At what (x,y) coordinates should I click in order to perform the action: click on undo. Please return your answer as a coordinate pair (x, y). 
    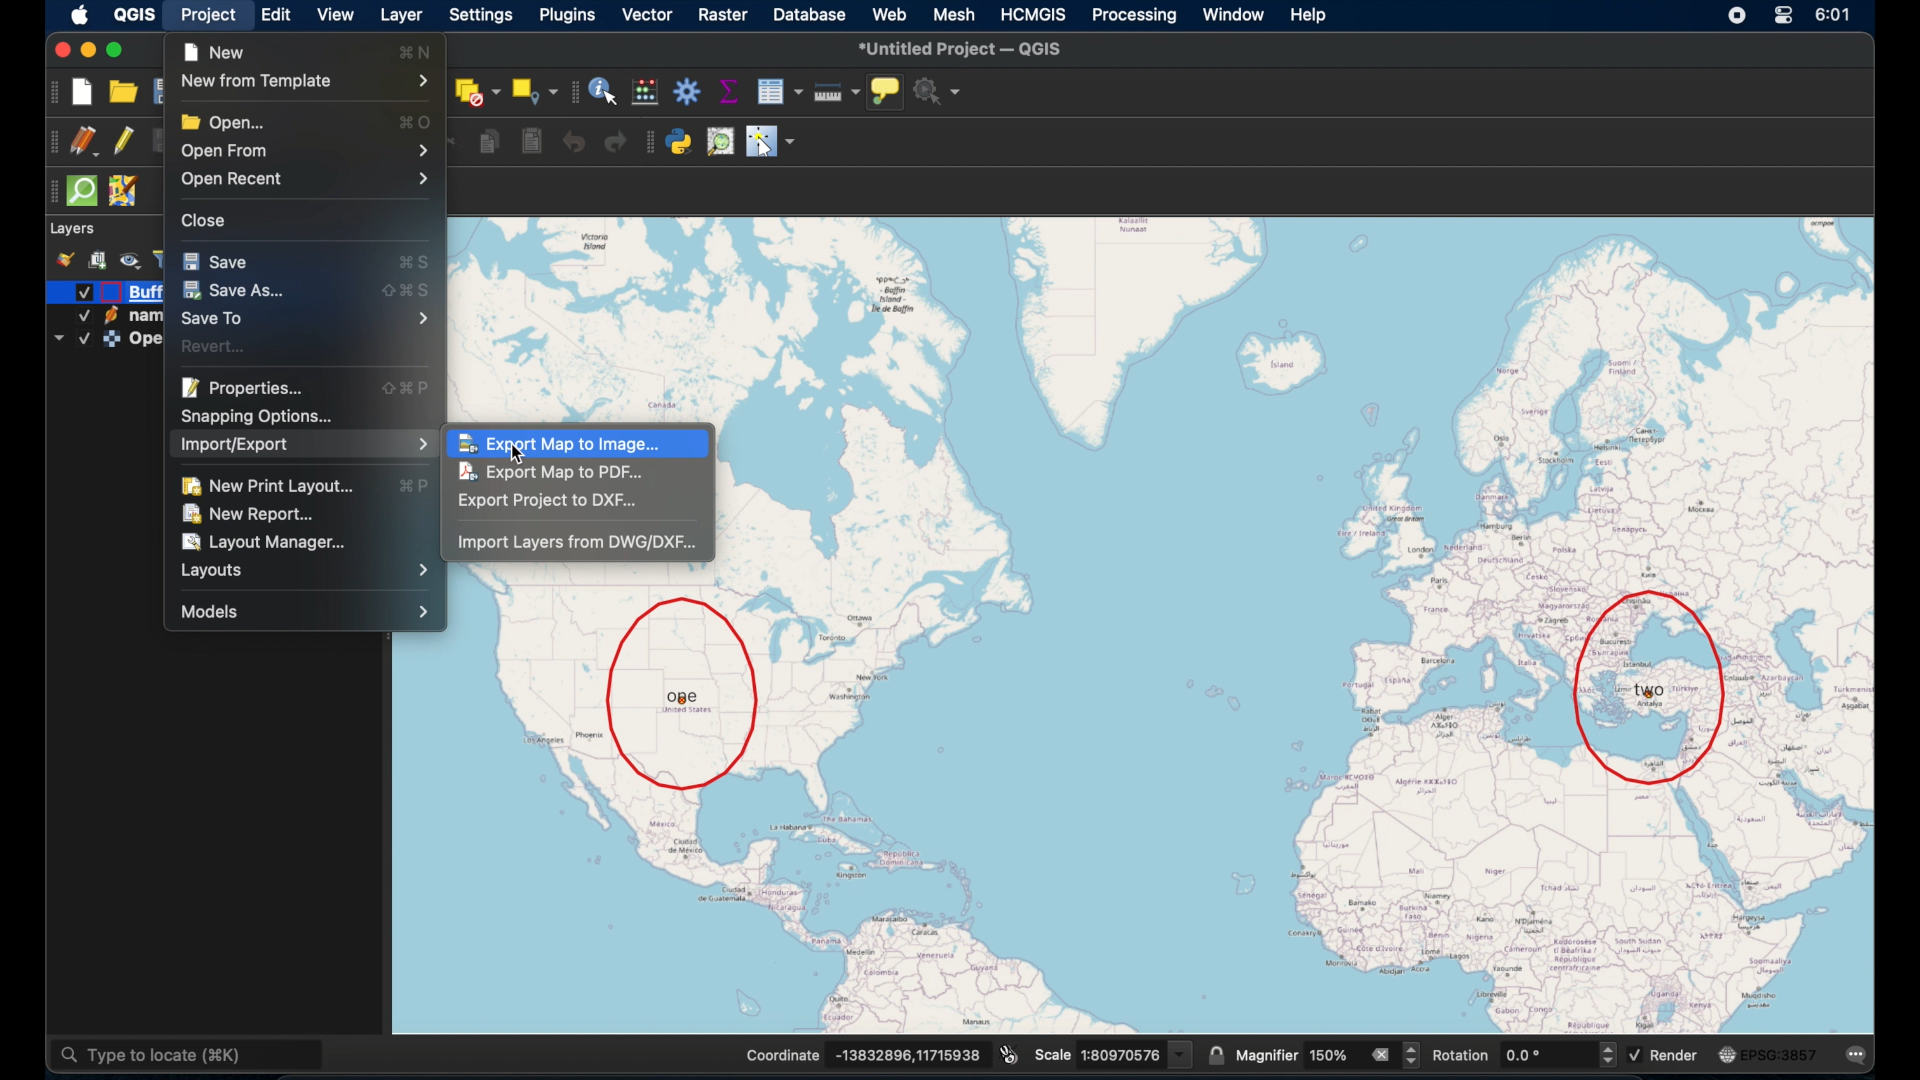
    Looking at the image, I should click on (572, 142).